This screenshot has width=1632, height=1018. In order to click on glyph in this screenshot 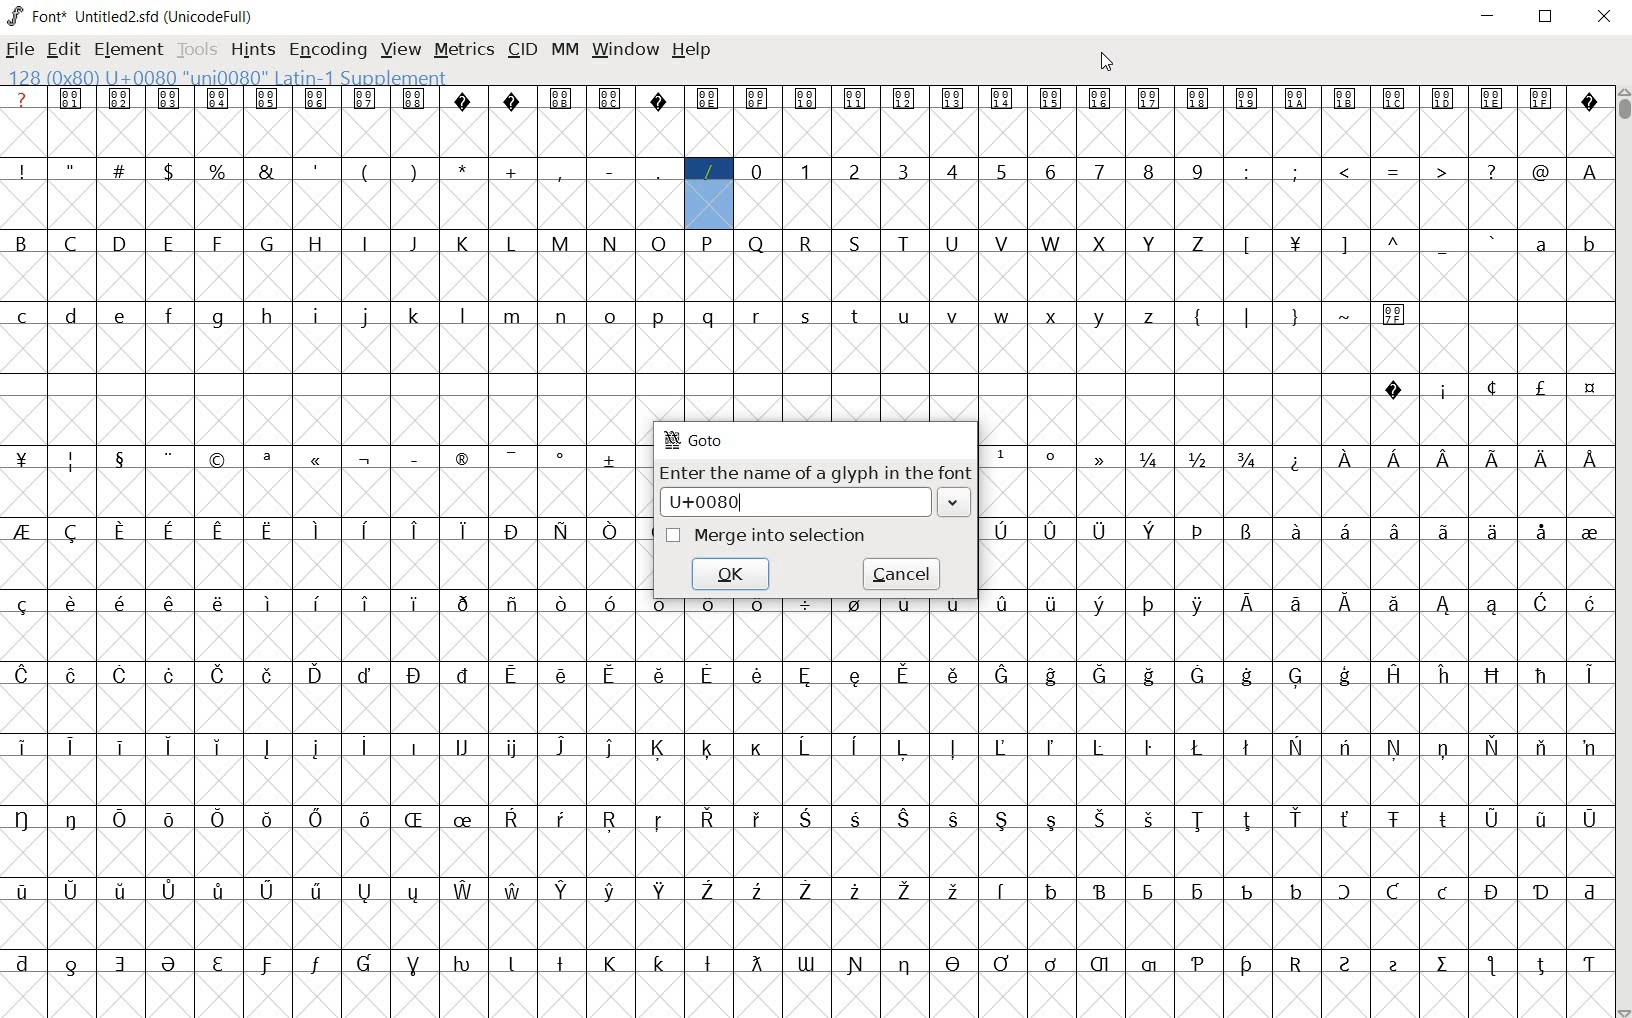, I will do `click(806, 171)`.